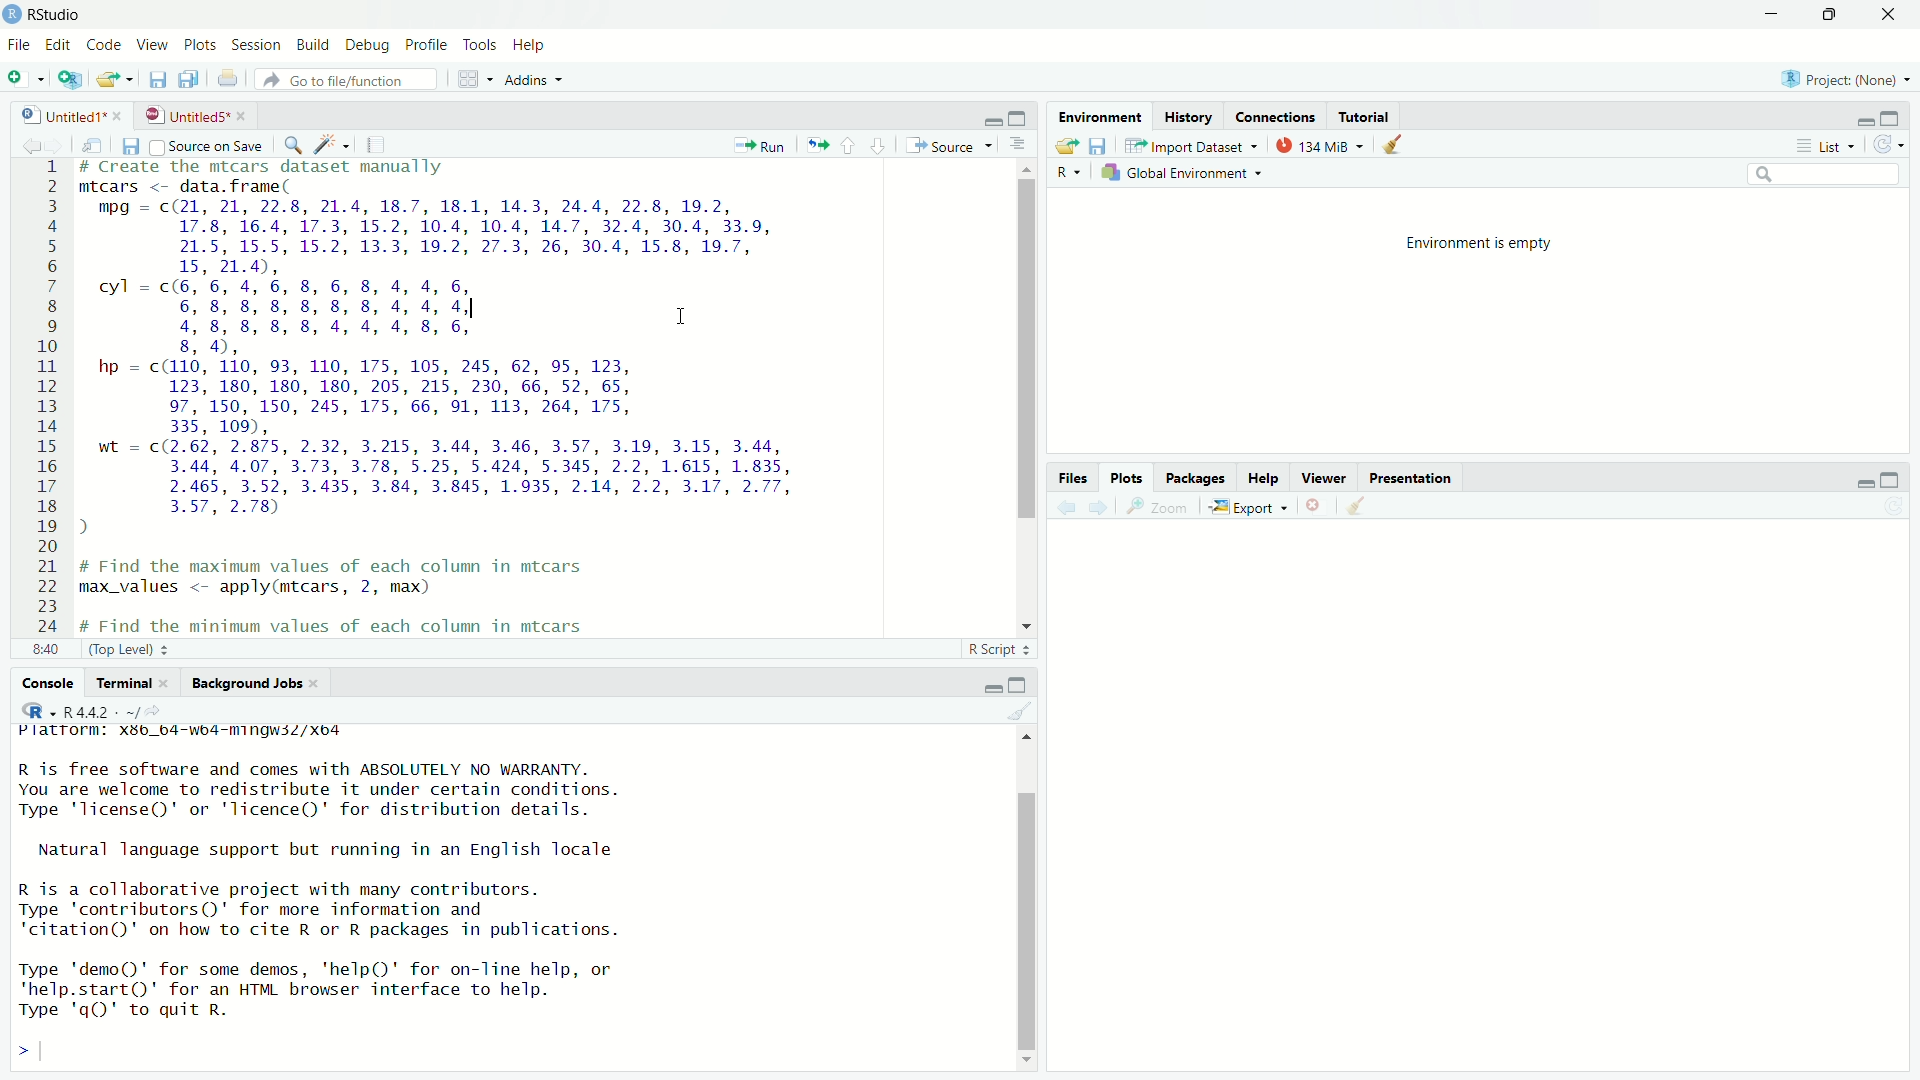 The height and width of the screenshot is (1080, 1920). What do you see at coordinates (1158, 508) in the screenshot?
I see `zoom` at bounding box center [1158, 508].